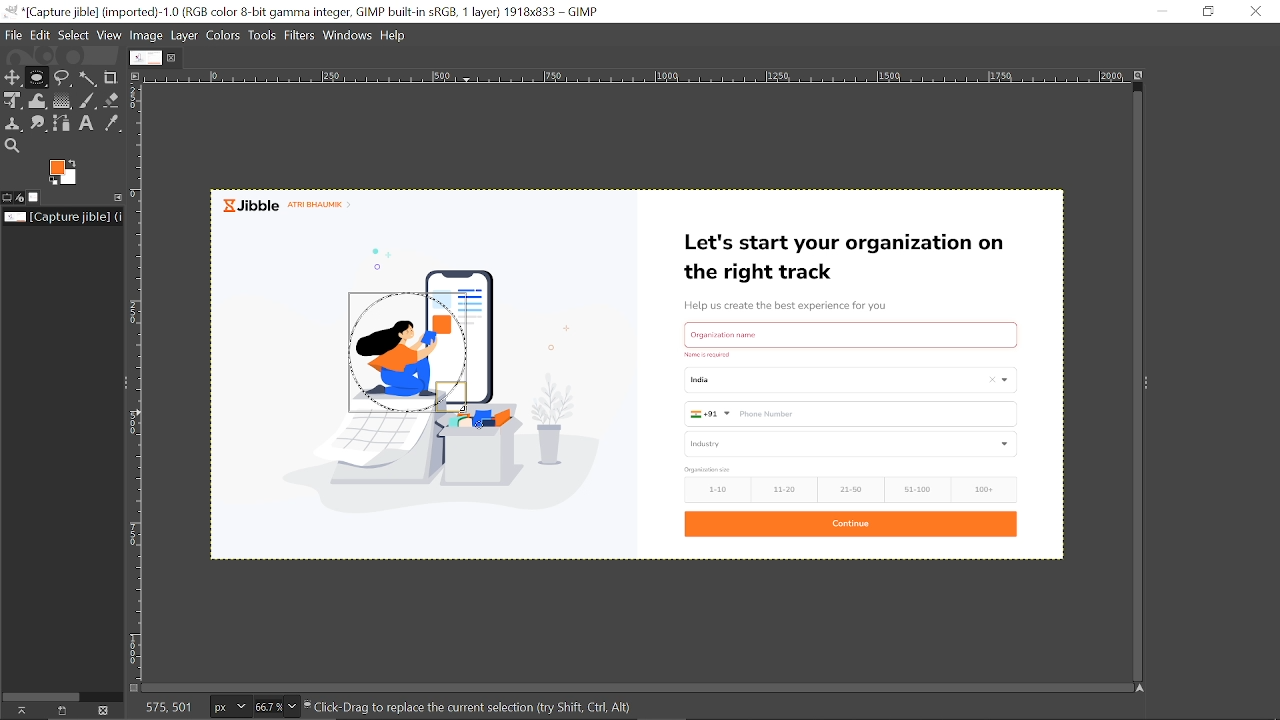 Image resolution: width=1280 pixels, height=720 pixels. What do you see at coordinates (142, 383) in the screenshot?
I see `vertical ruler` at bounding box center [142, 383].